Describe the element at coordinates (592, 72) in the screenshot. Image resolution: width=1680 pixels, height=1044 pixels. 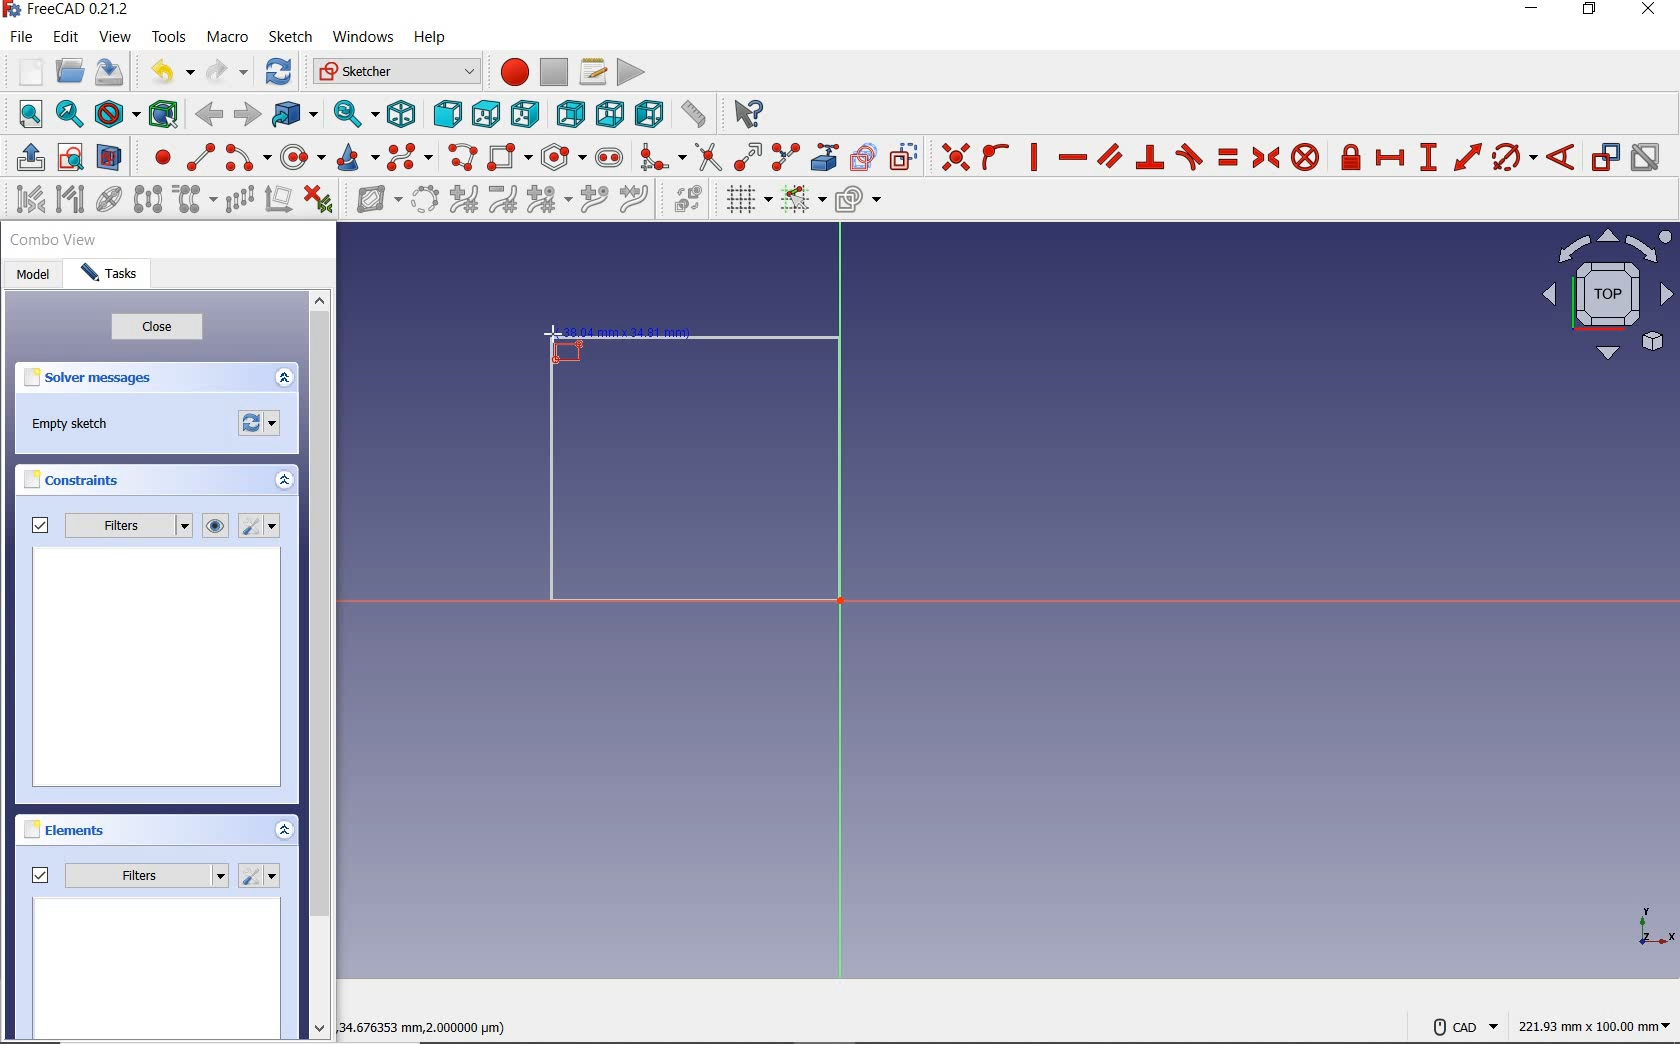
I see `macros` at that location.